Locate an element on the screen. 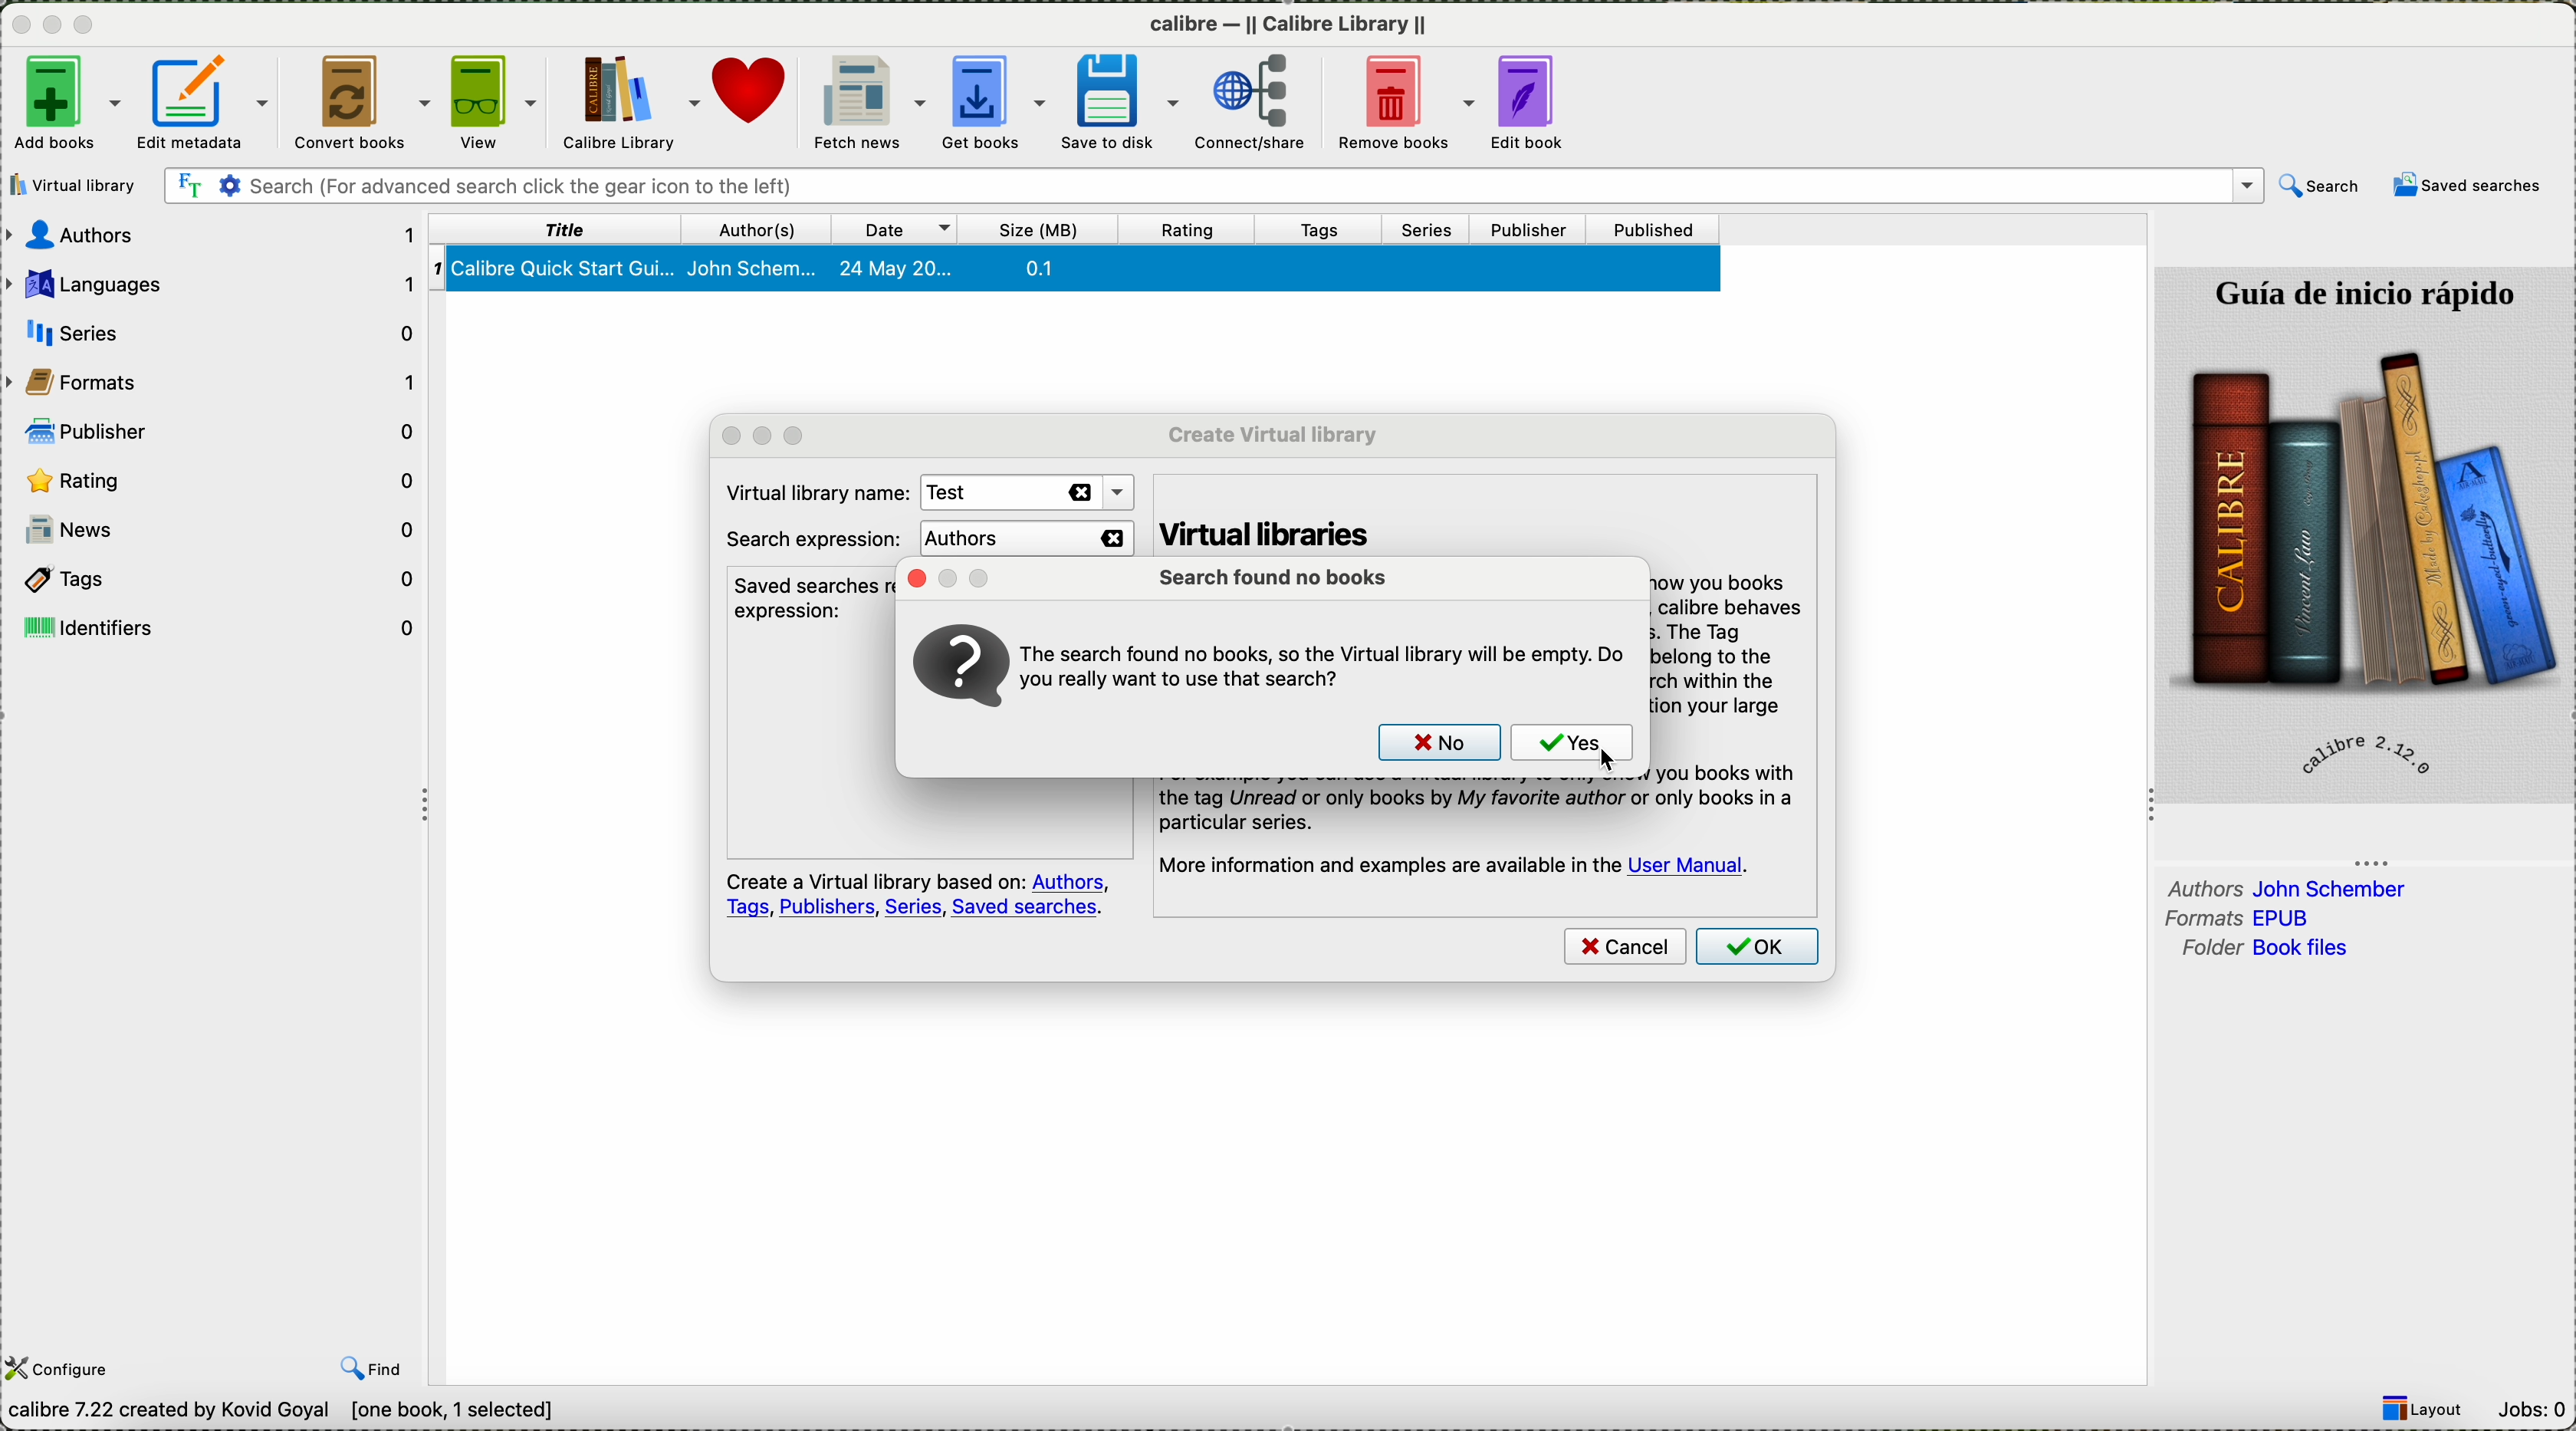 This screenshot has height=1431, width=2576. click on OK button is located at coordinates (1755, 949).